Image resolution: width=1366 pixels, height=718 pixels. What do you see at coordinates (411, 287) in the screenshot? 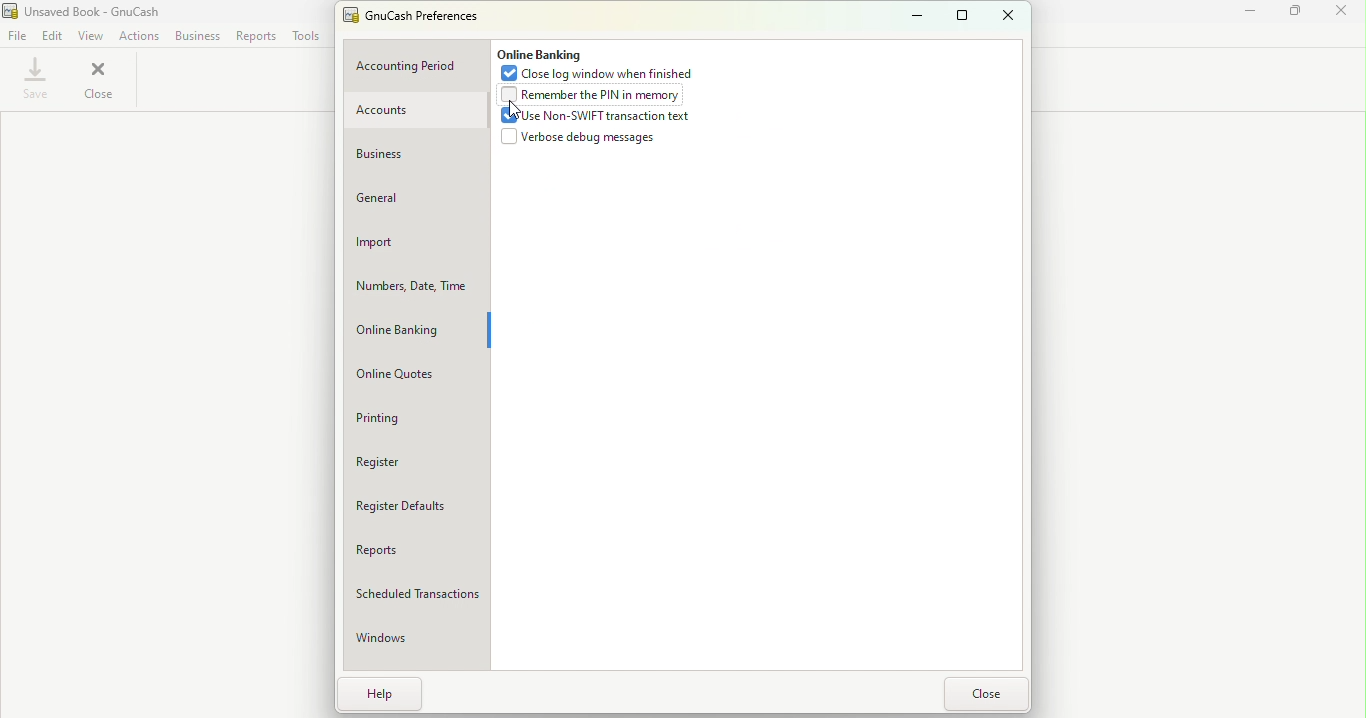
I see `Numbers, date, time` at bounding box center [411, 287].